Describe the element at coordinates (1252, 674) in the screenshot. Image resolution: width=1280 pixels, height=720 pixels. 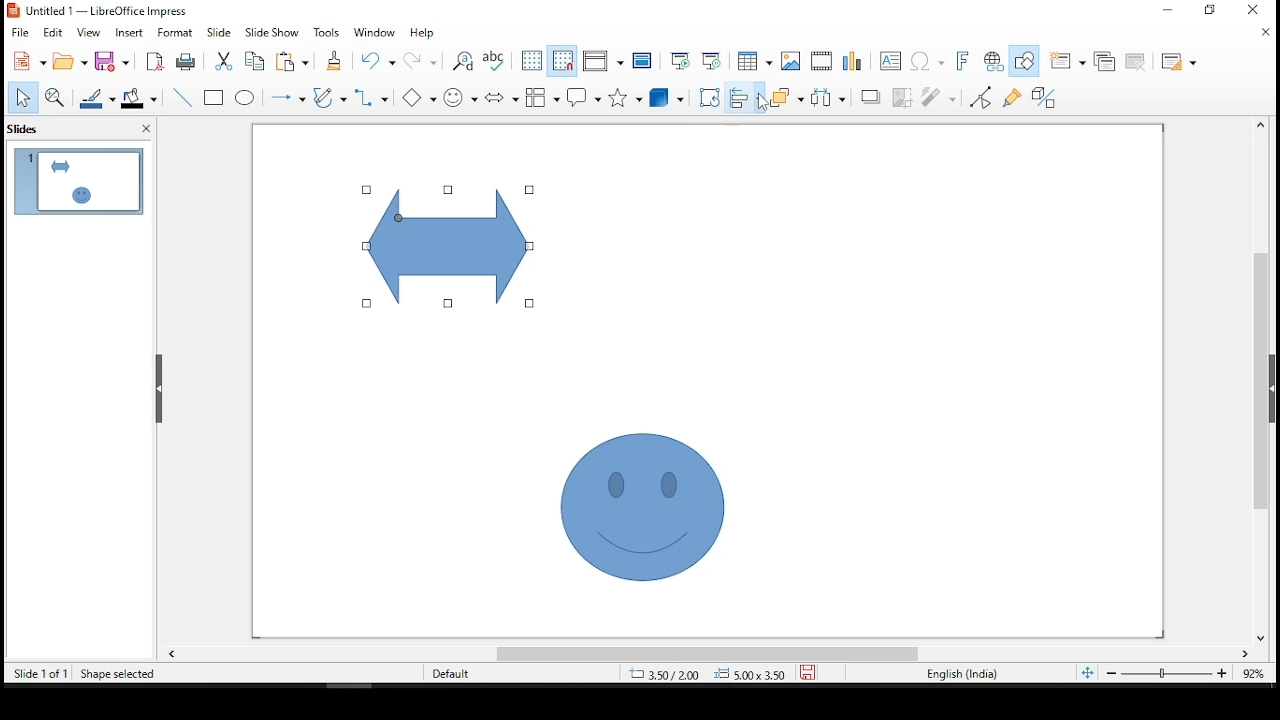
I see `zoom level` at that location.